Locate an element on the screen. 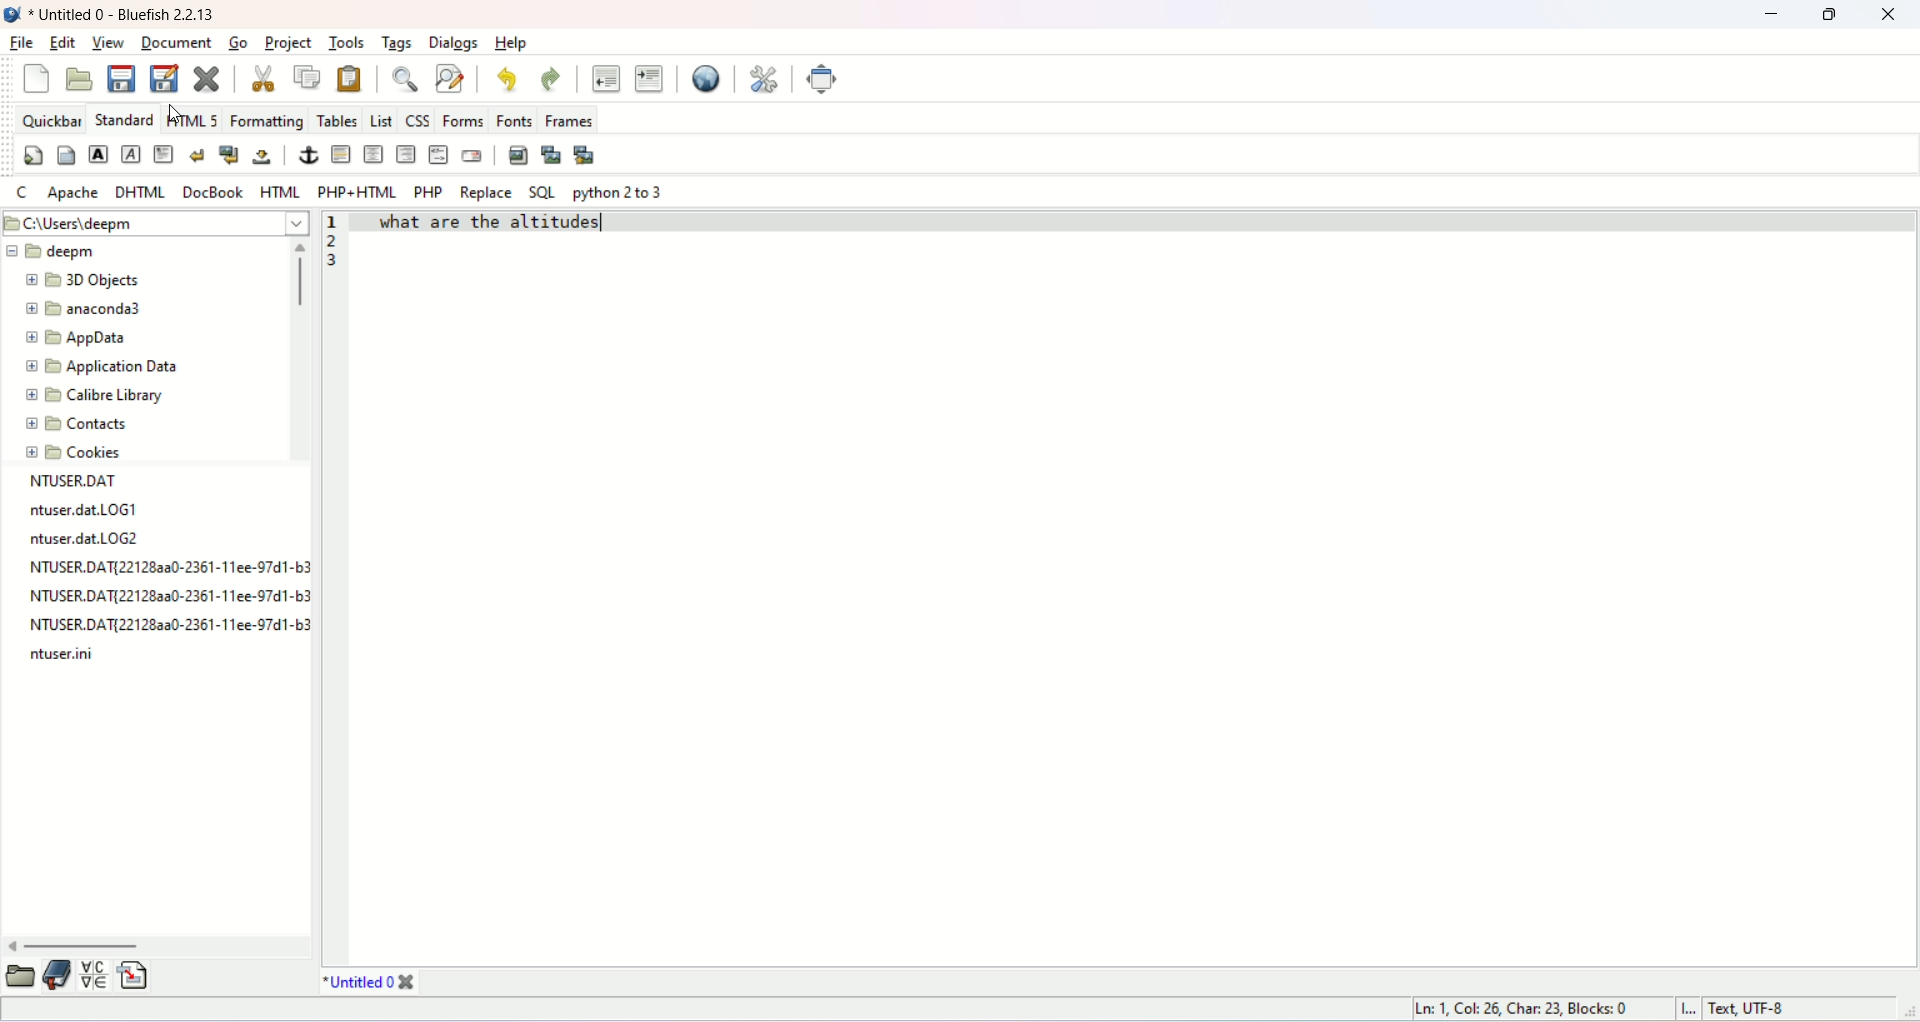 The height and width of the screenshot is (1022, 1920). paragraph is located at coordinates (166, 154).